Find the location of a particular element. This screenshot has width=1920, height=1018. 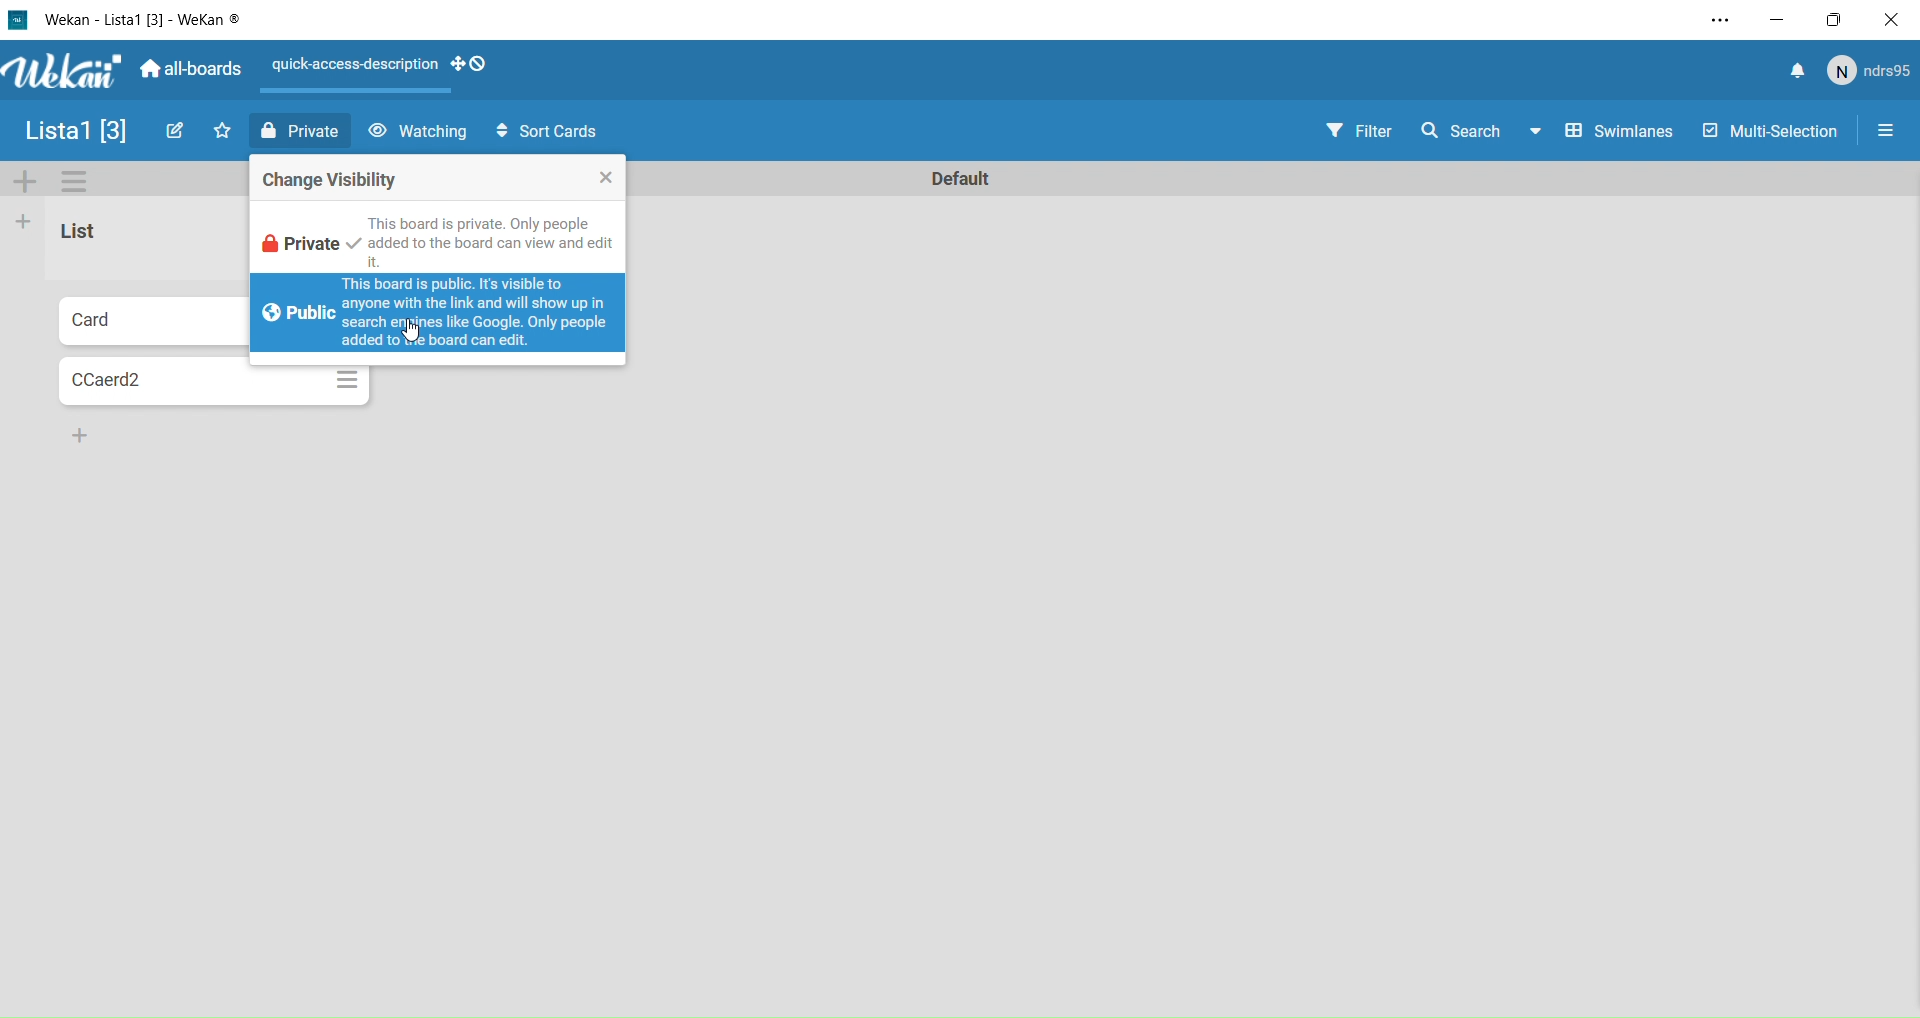

Add is located at coordinates (24, 223).